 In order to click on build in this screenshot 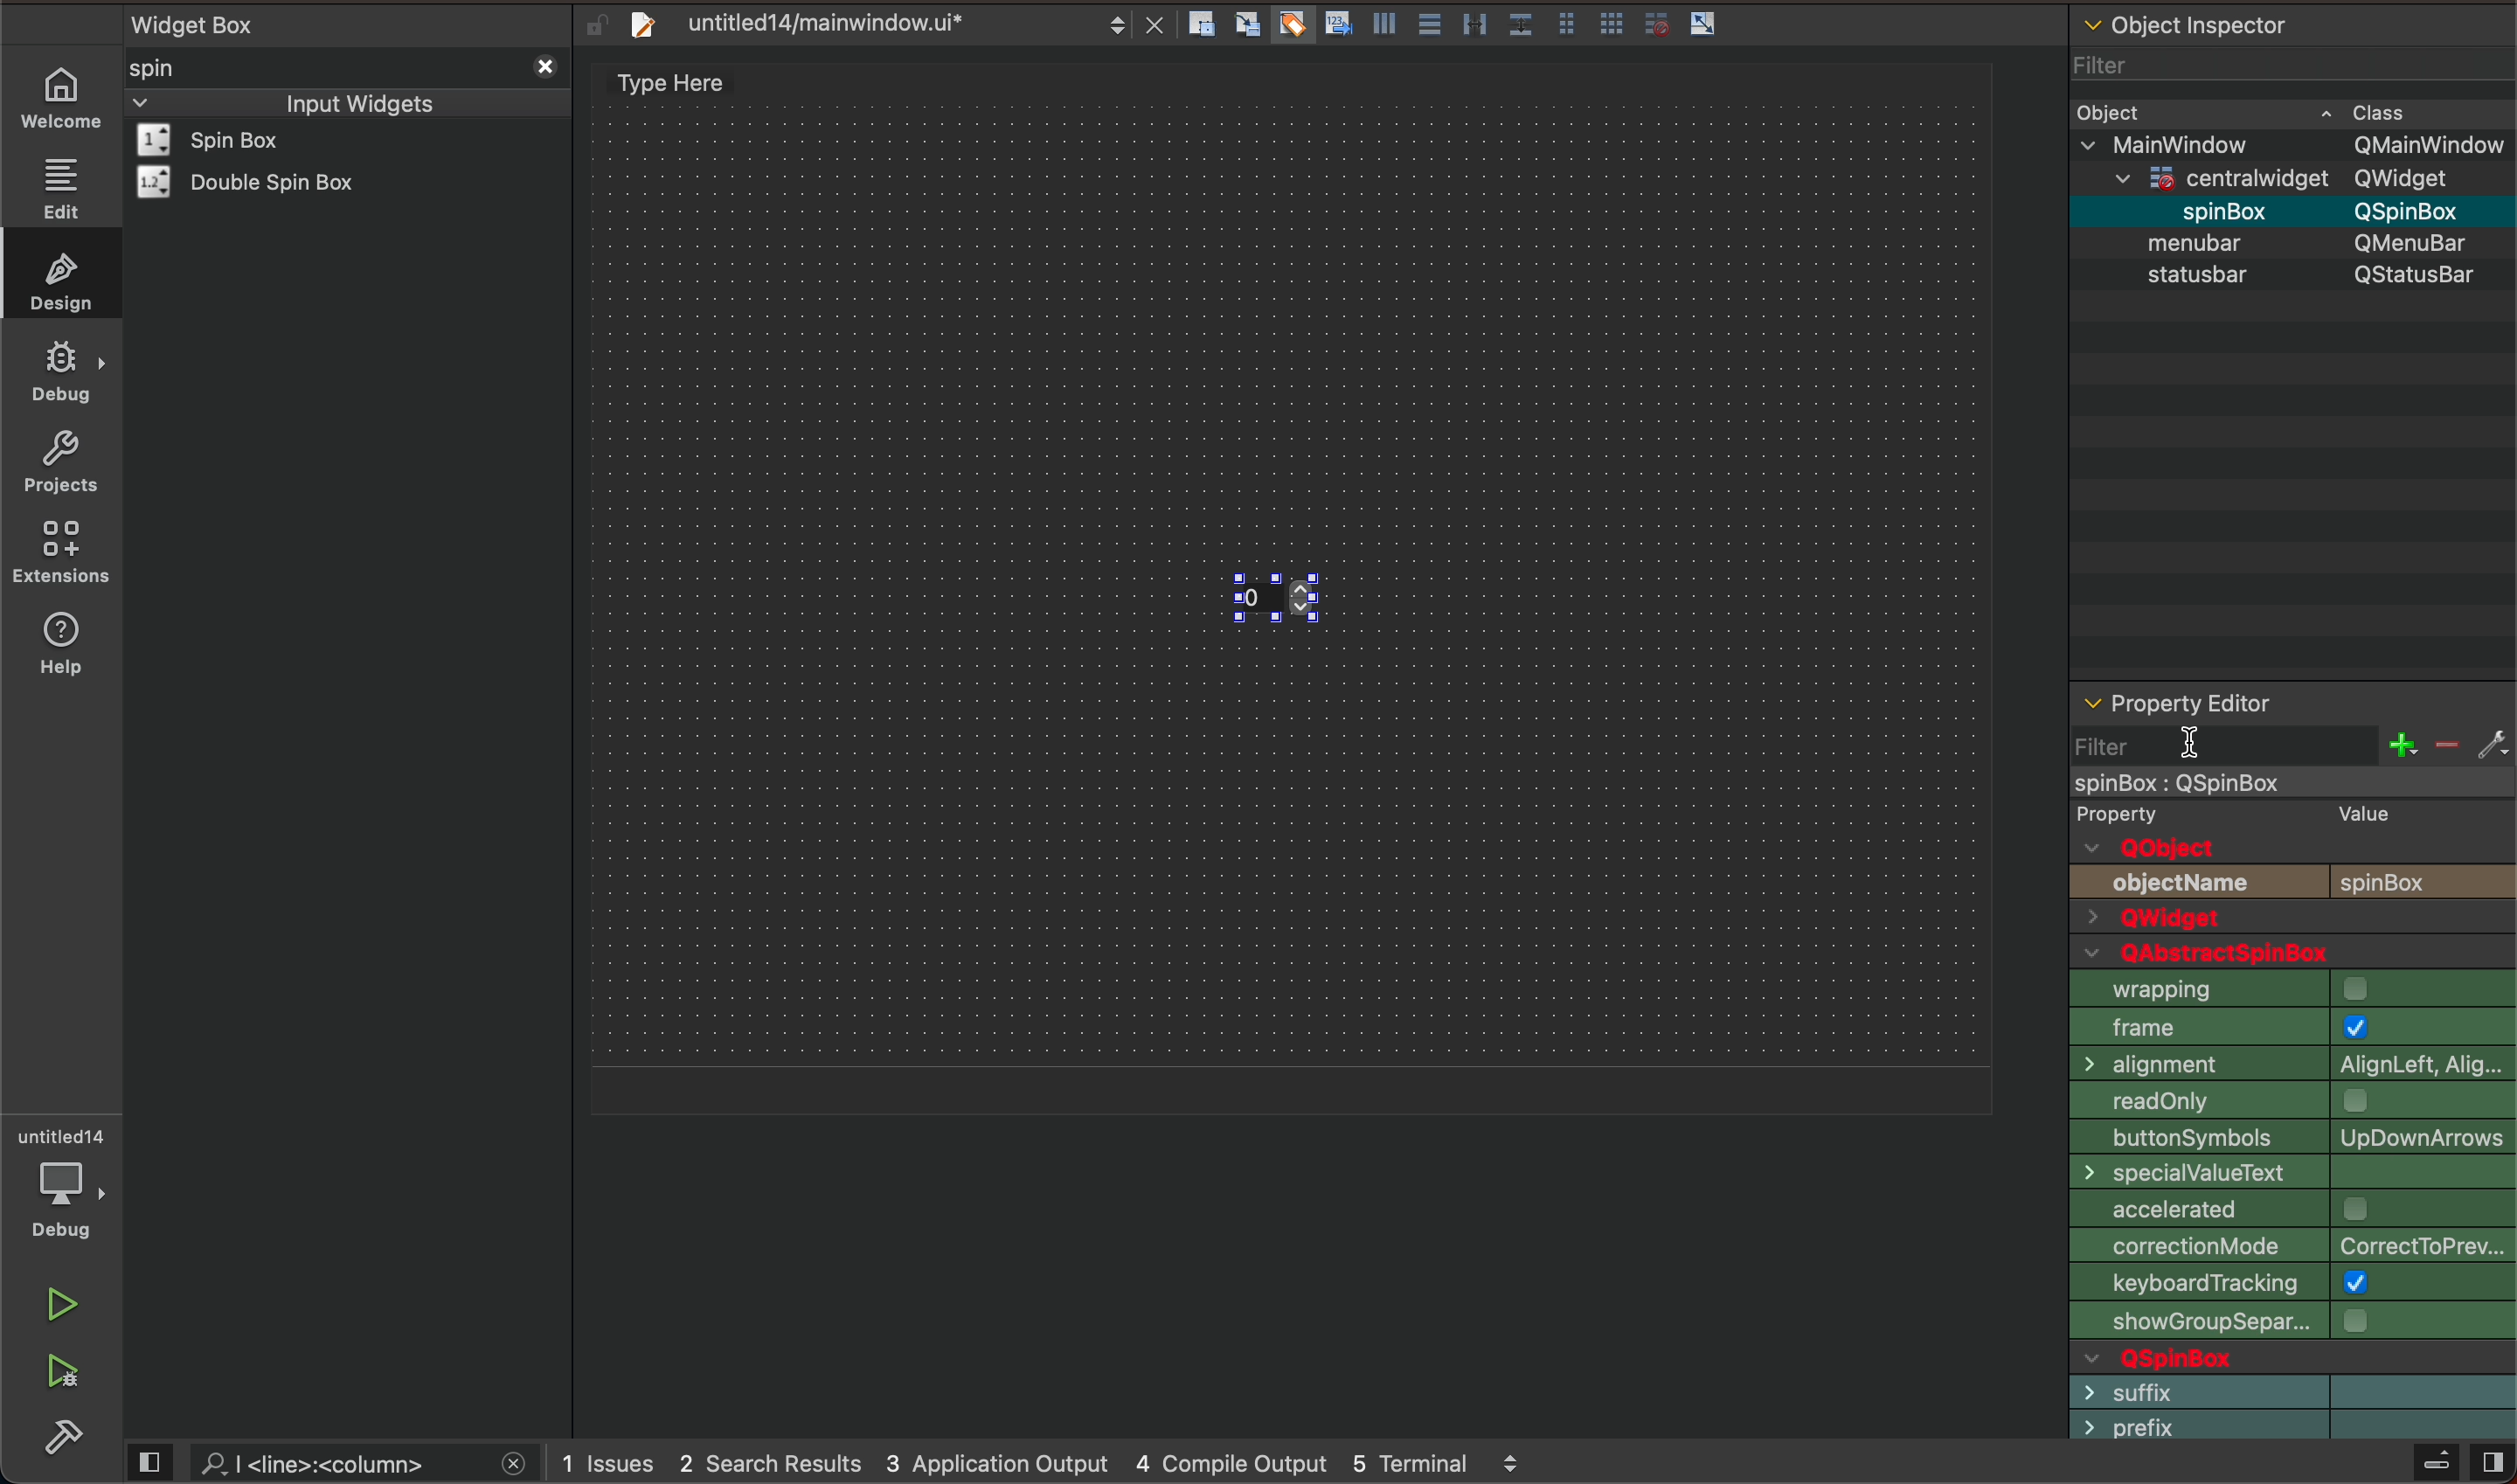, I will do `click(68, 1438)`.